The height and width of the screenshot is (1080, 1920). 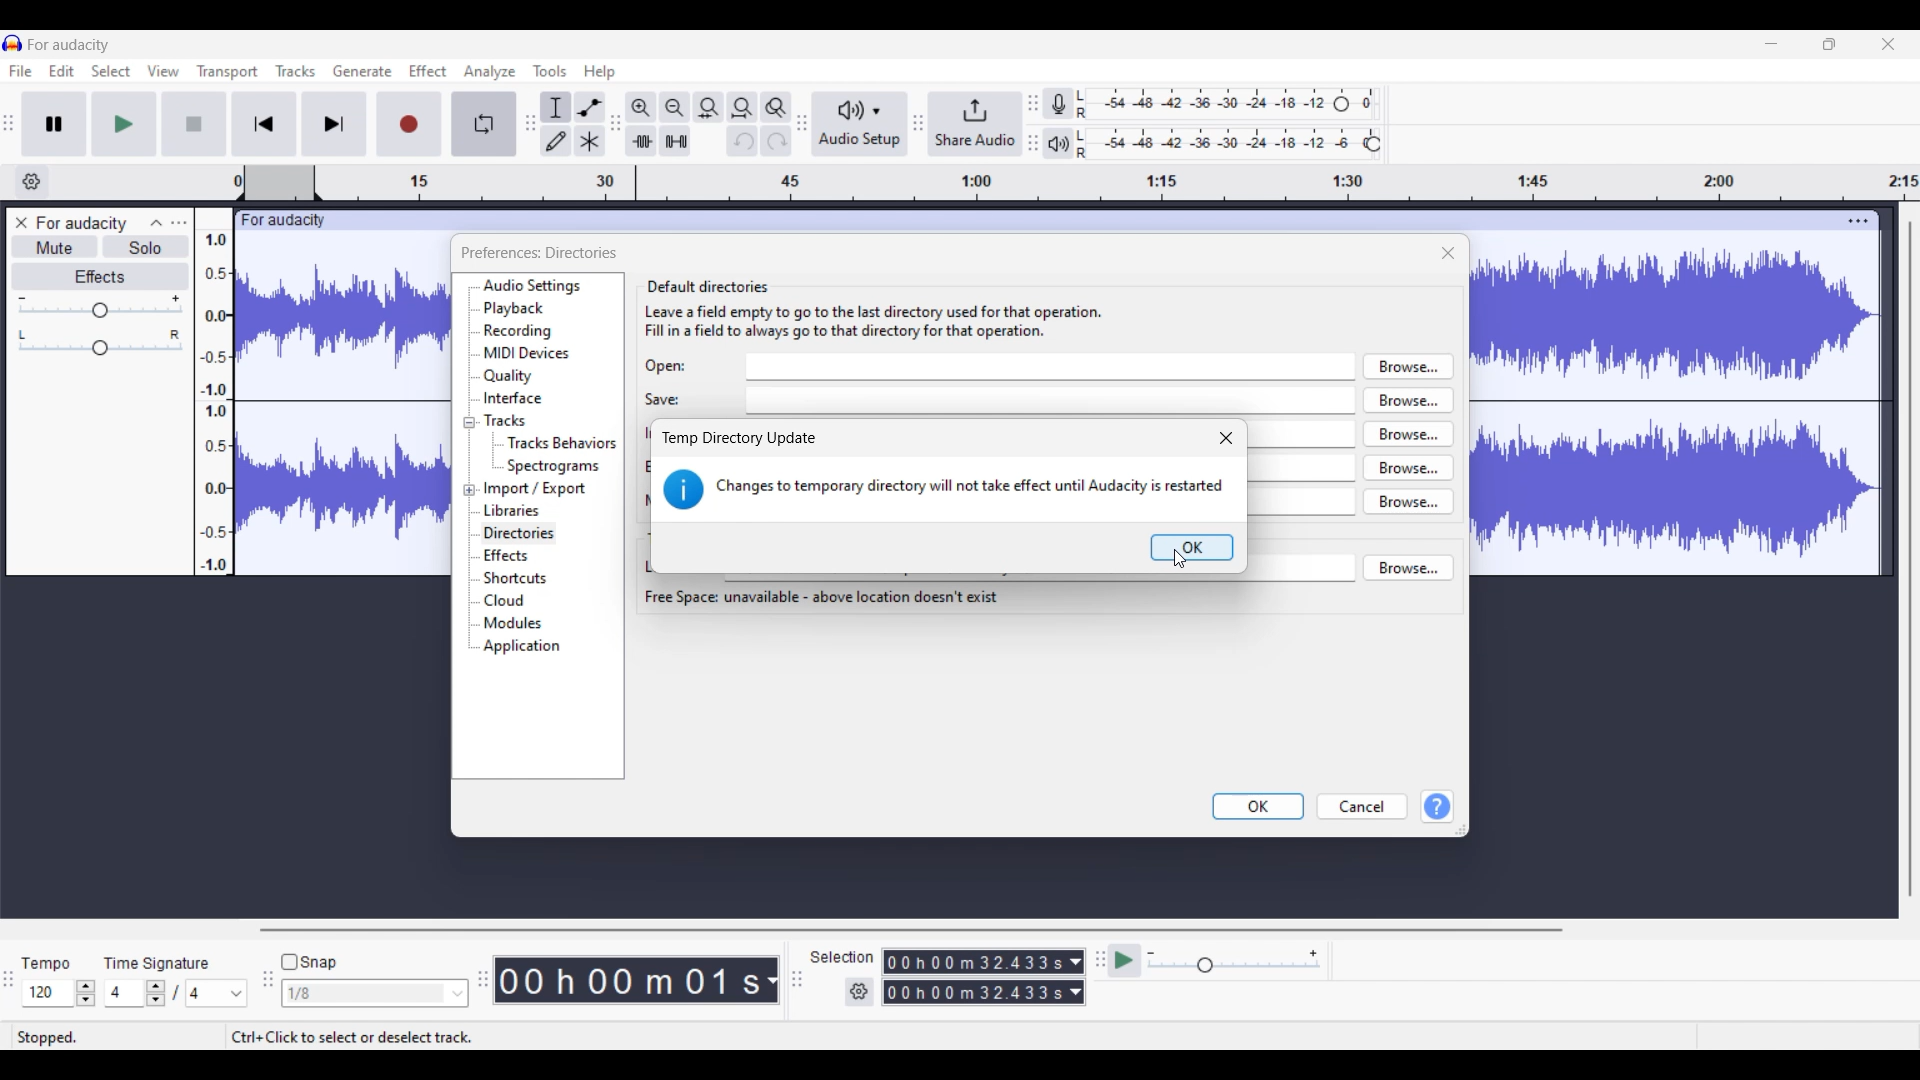 I want to click on Snap options, so click(x=374, y=993).